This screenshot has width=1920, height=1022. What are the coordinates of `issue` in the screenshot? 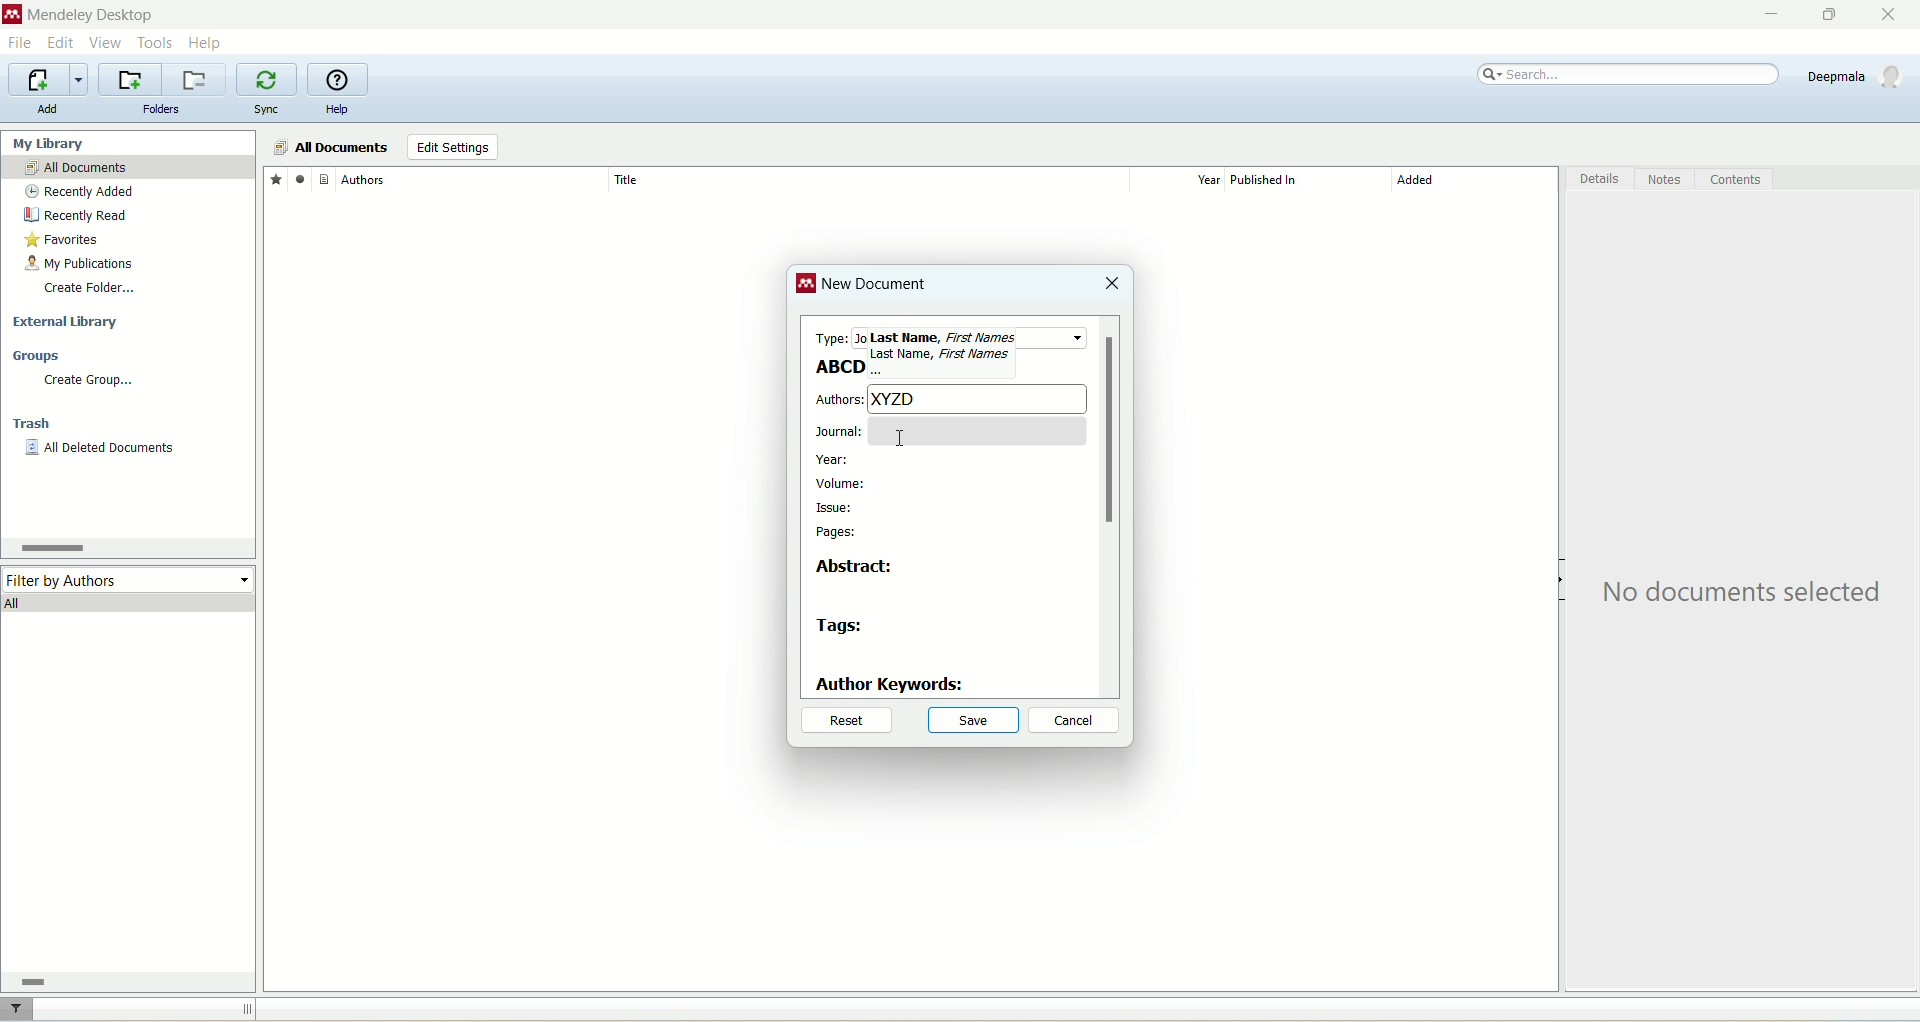 It's located at (835, 510).